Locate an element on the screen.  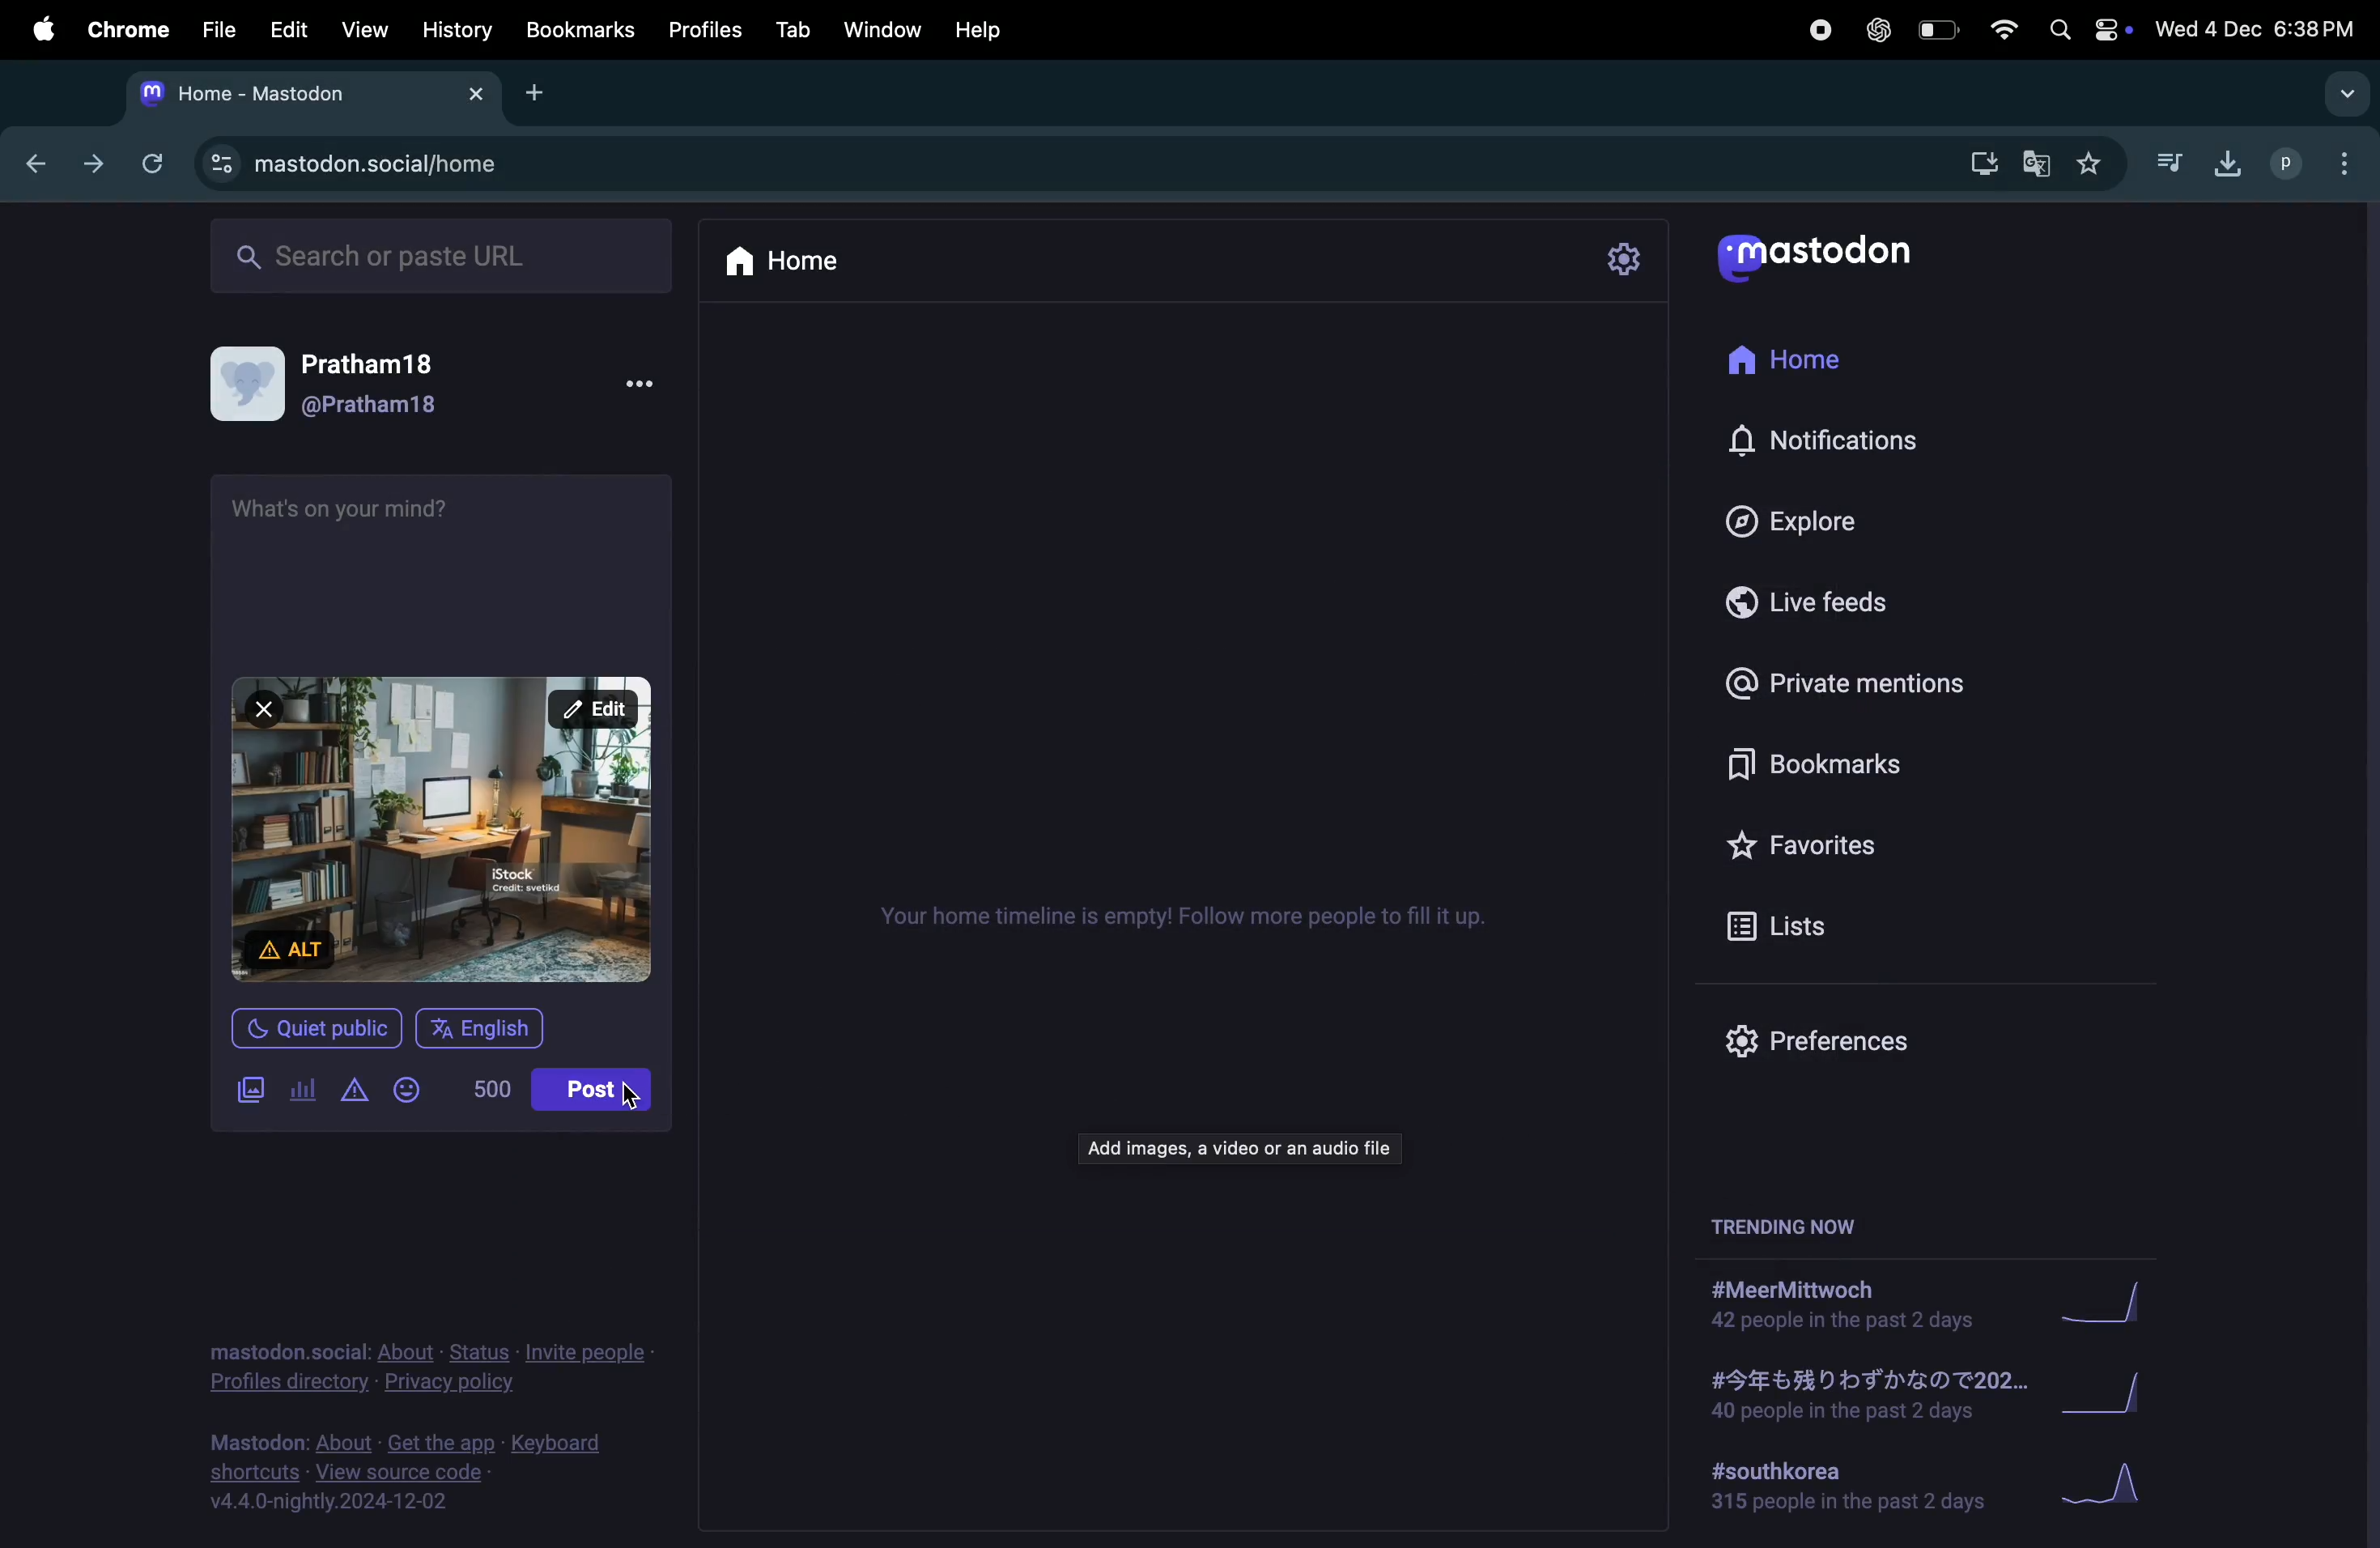
Graph is located at coordinates (2114, 1299).